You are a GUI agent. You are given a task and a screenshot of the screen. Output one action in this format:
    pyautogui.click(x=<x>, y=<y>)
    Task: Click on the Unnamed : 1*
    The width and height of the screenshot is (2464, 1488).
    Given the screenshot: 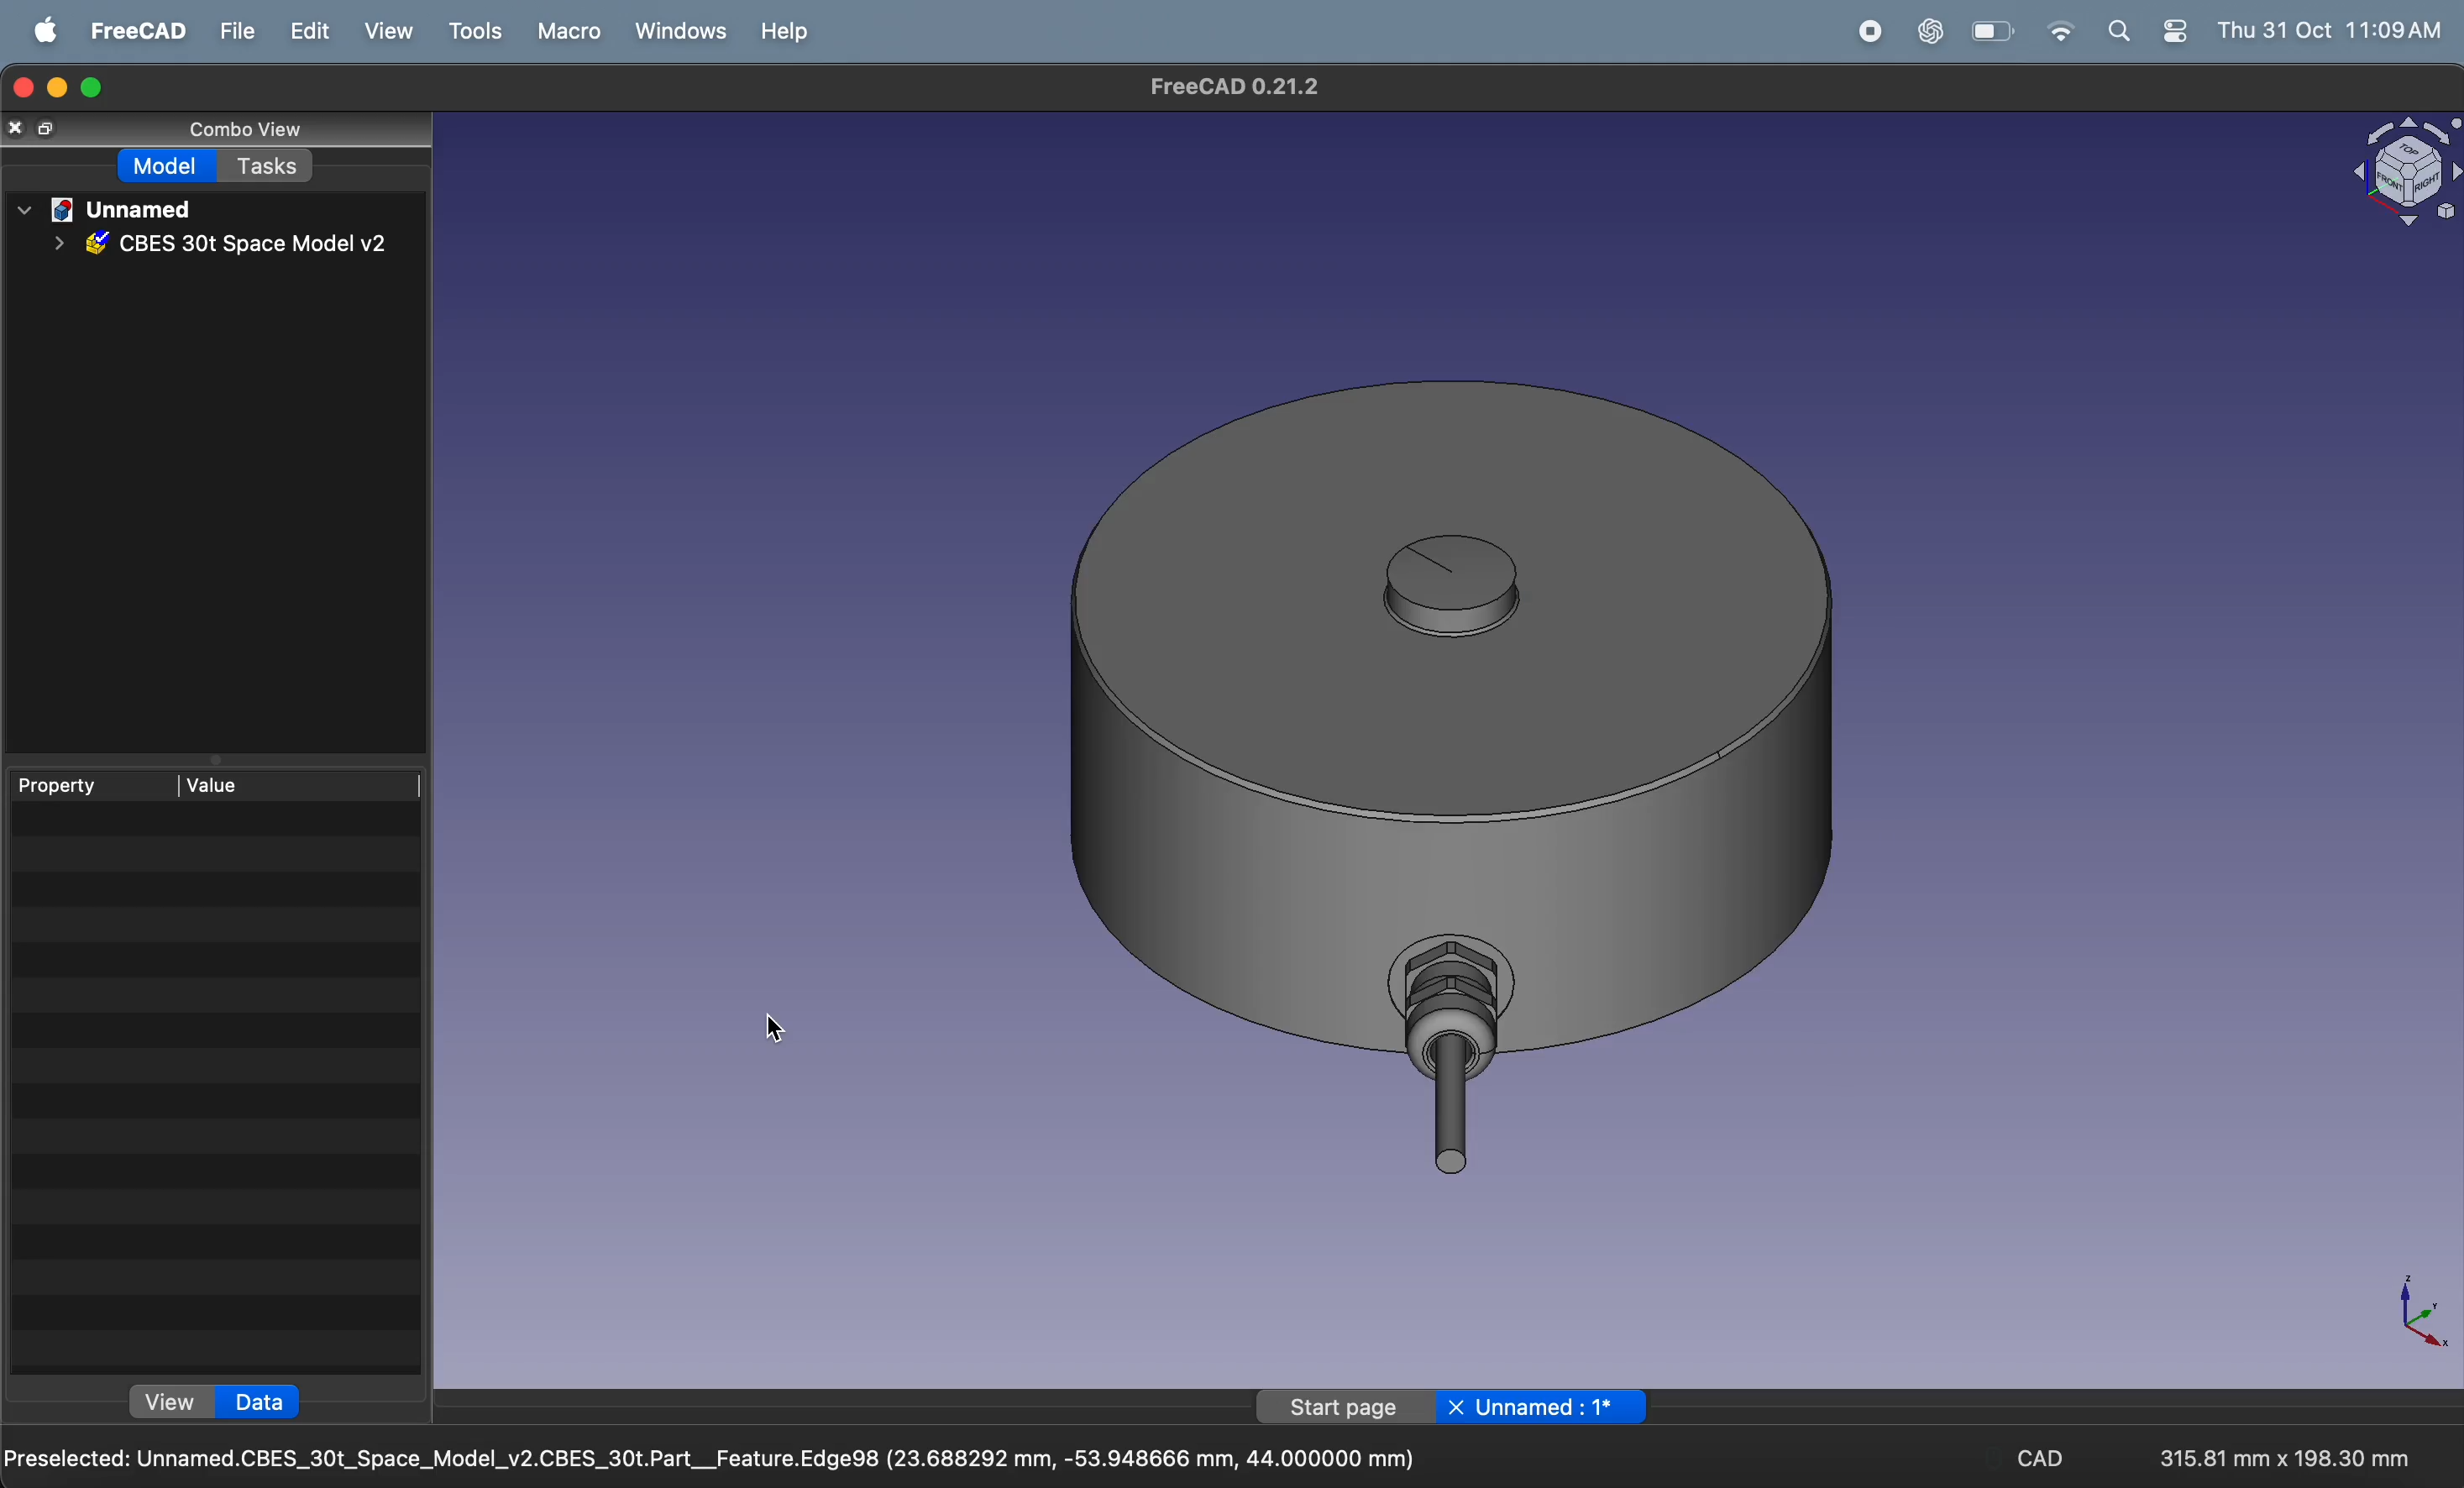 What is the action you would take?
    pyautogui.click(x=1551, y=1410)
    